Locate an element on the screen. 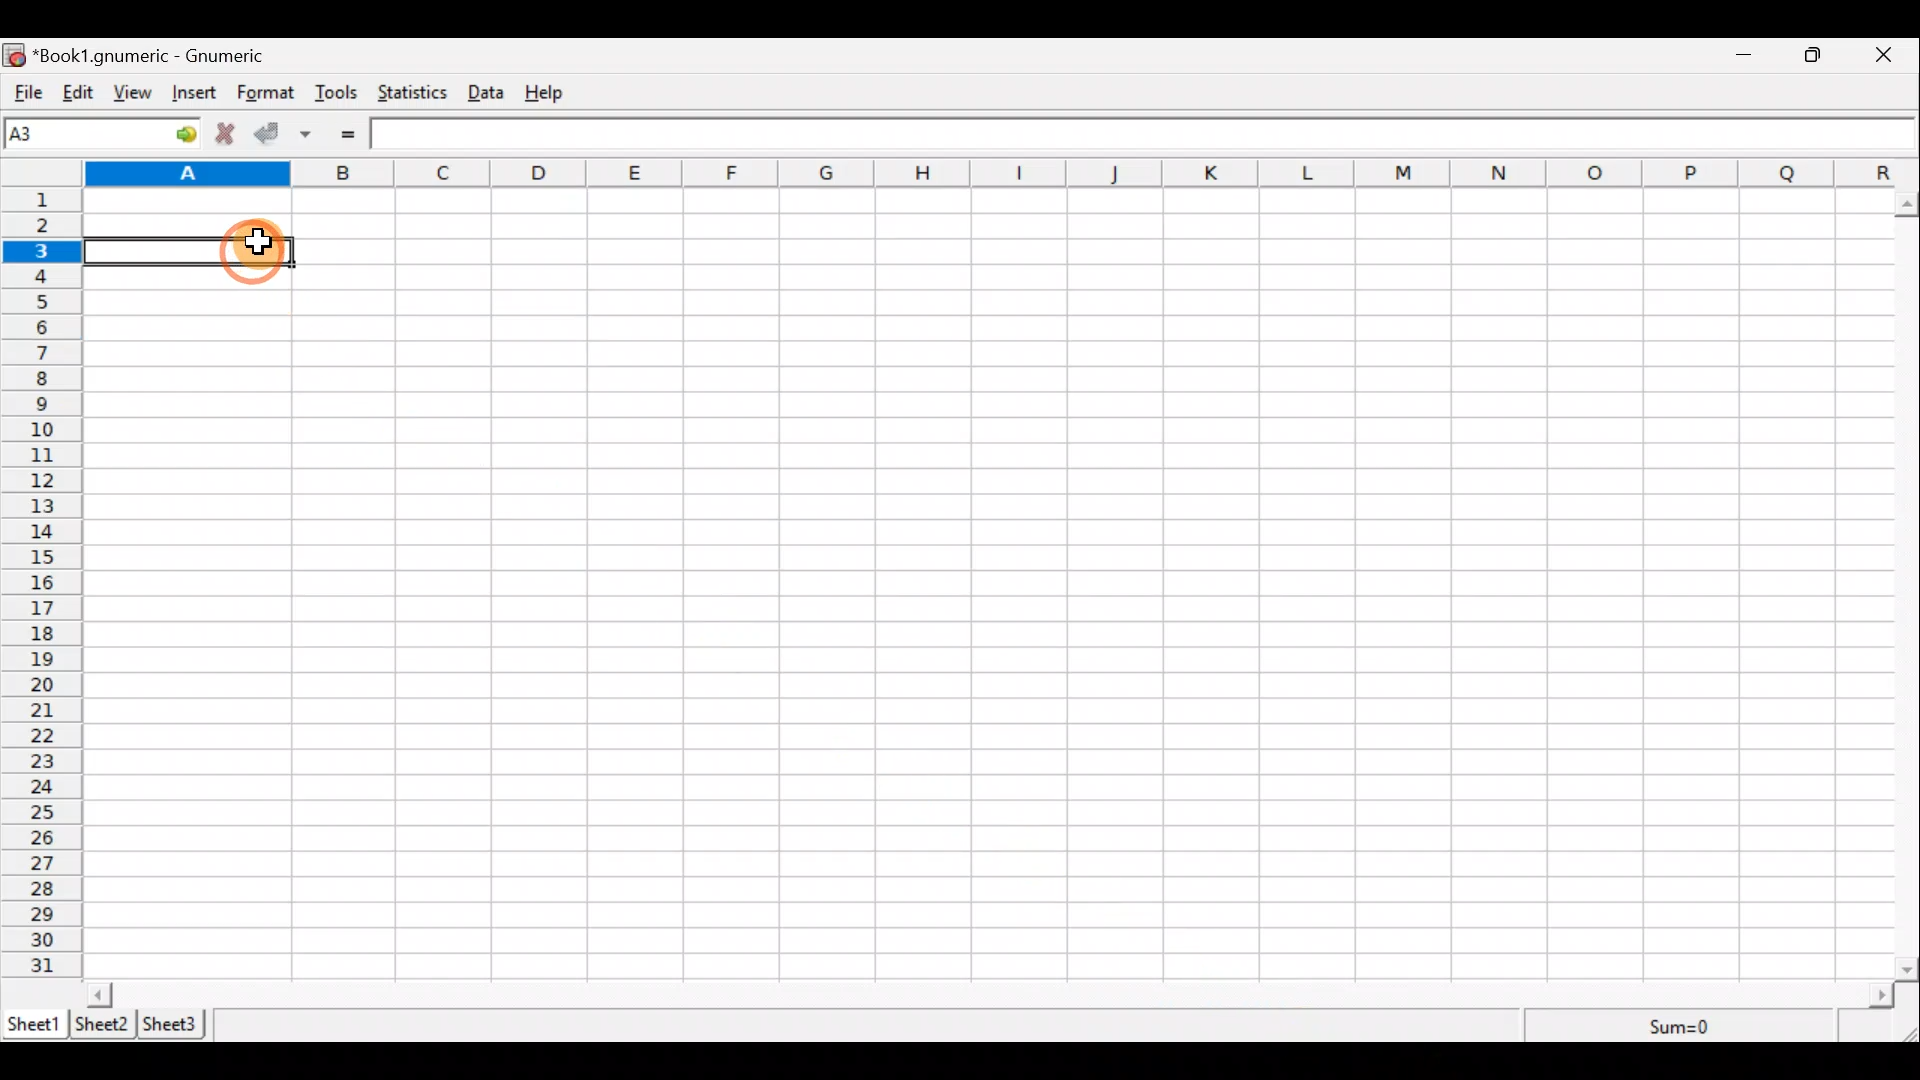  Sheet 1 is located at coordinates (34, 1022).